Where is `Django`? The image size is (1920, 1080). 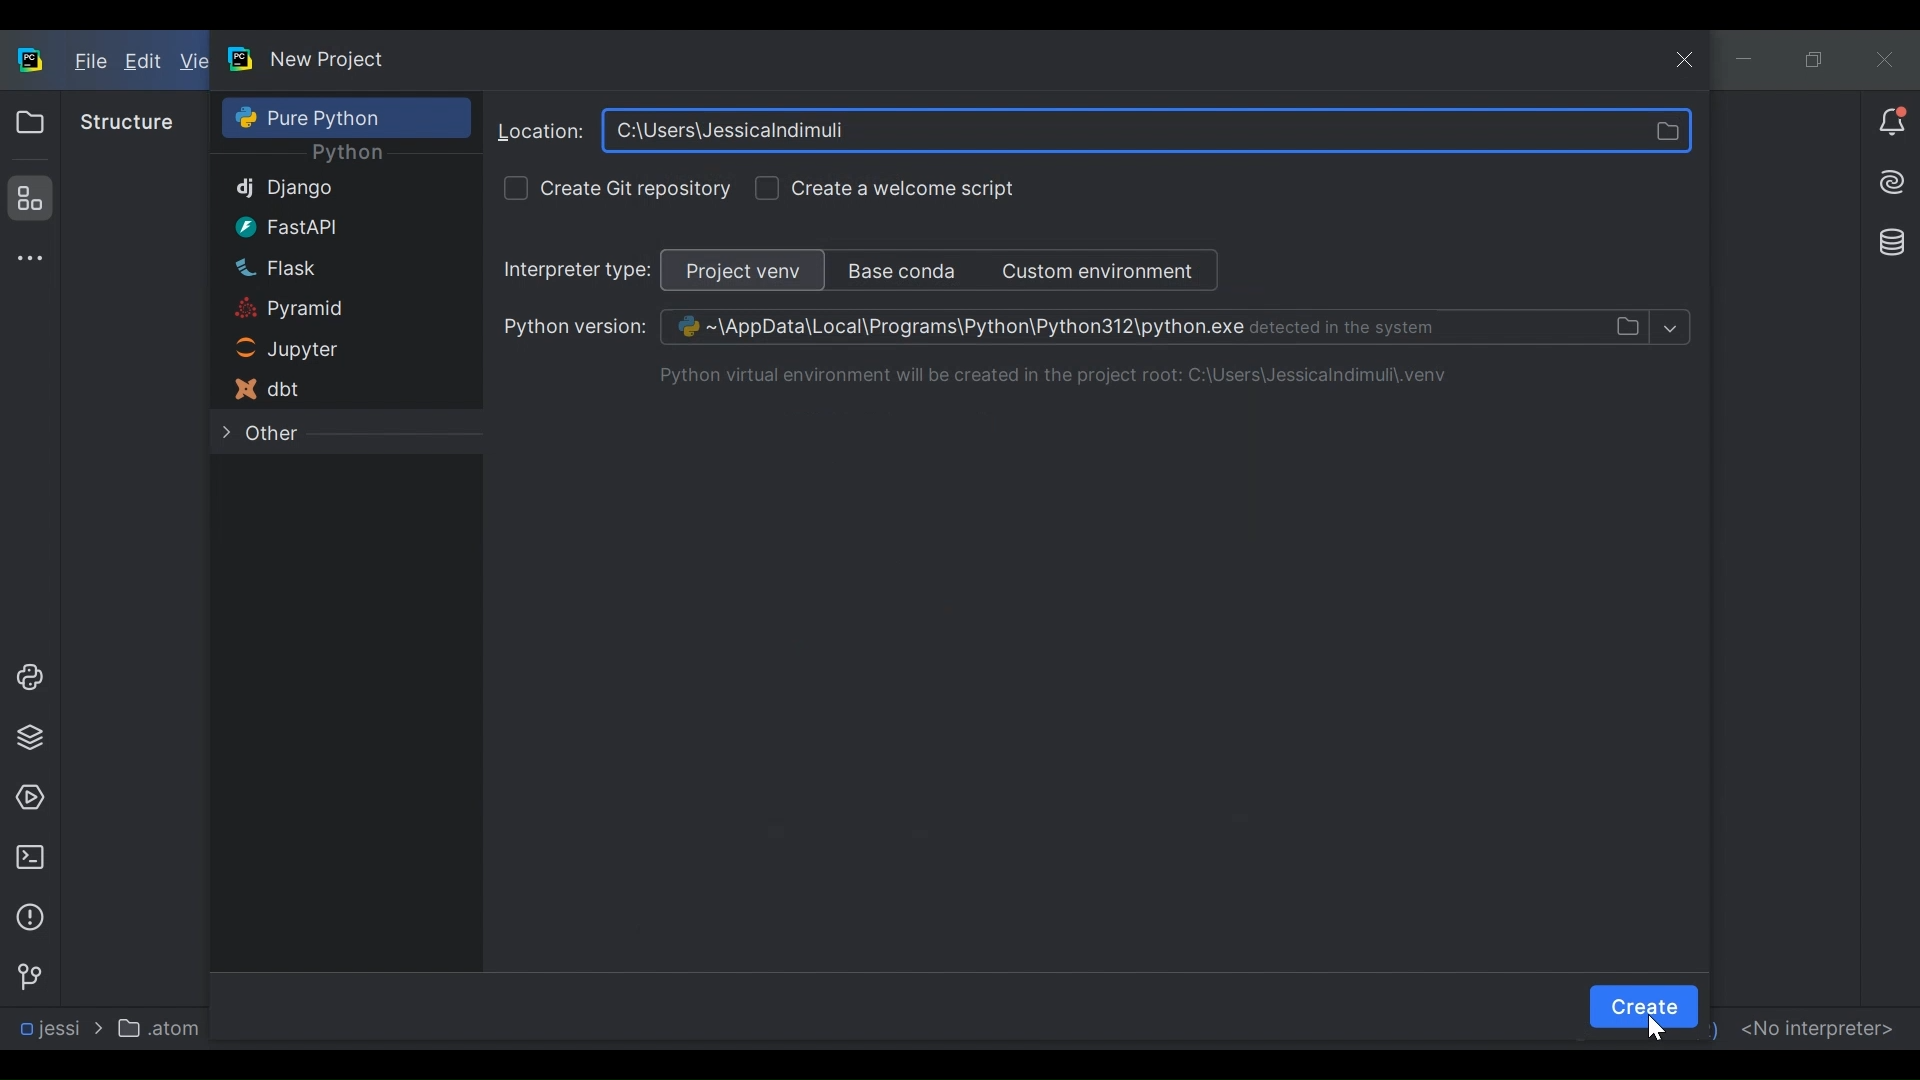 Django is located at coordinates (320, 190).